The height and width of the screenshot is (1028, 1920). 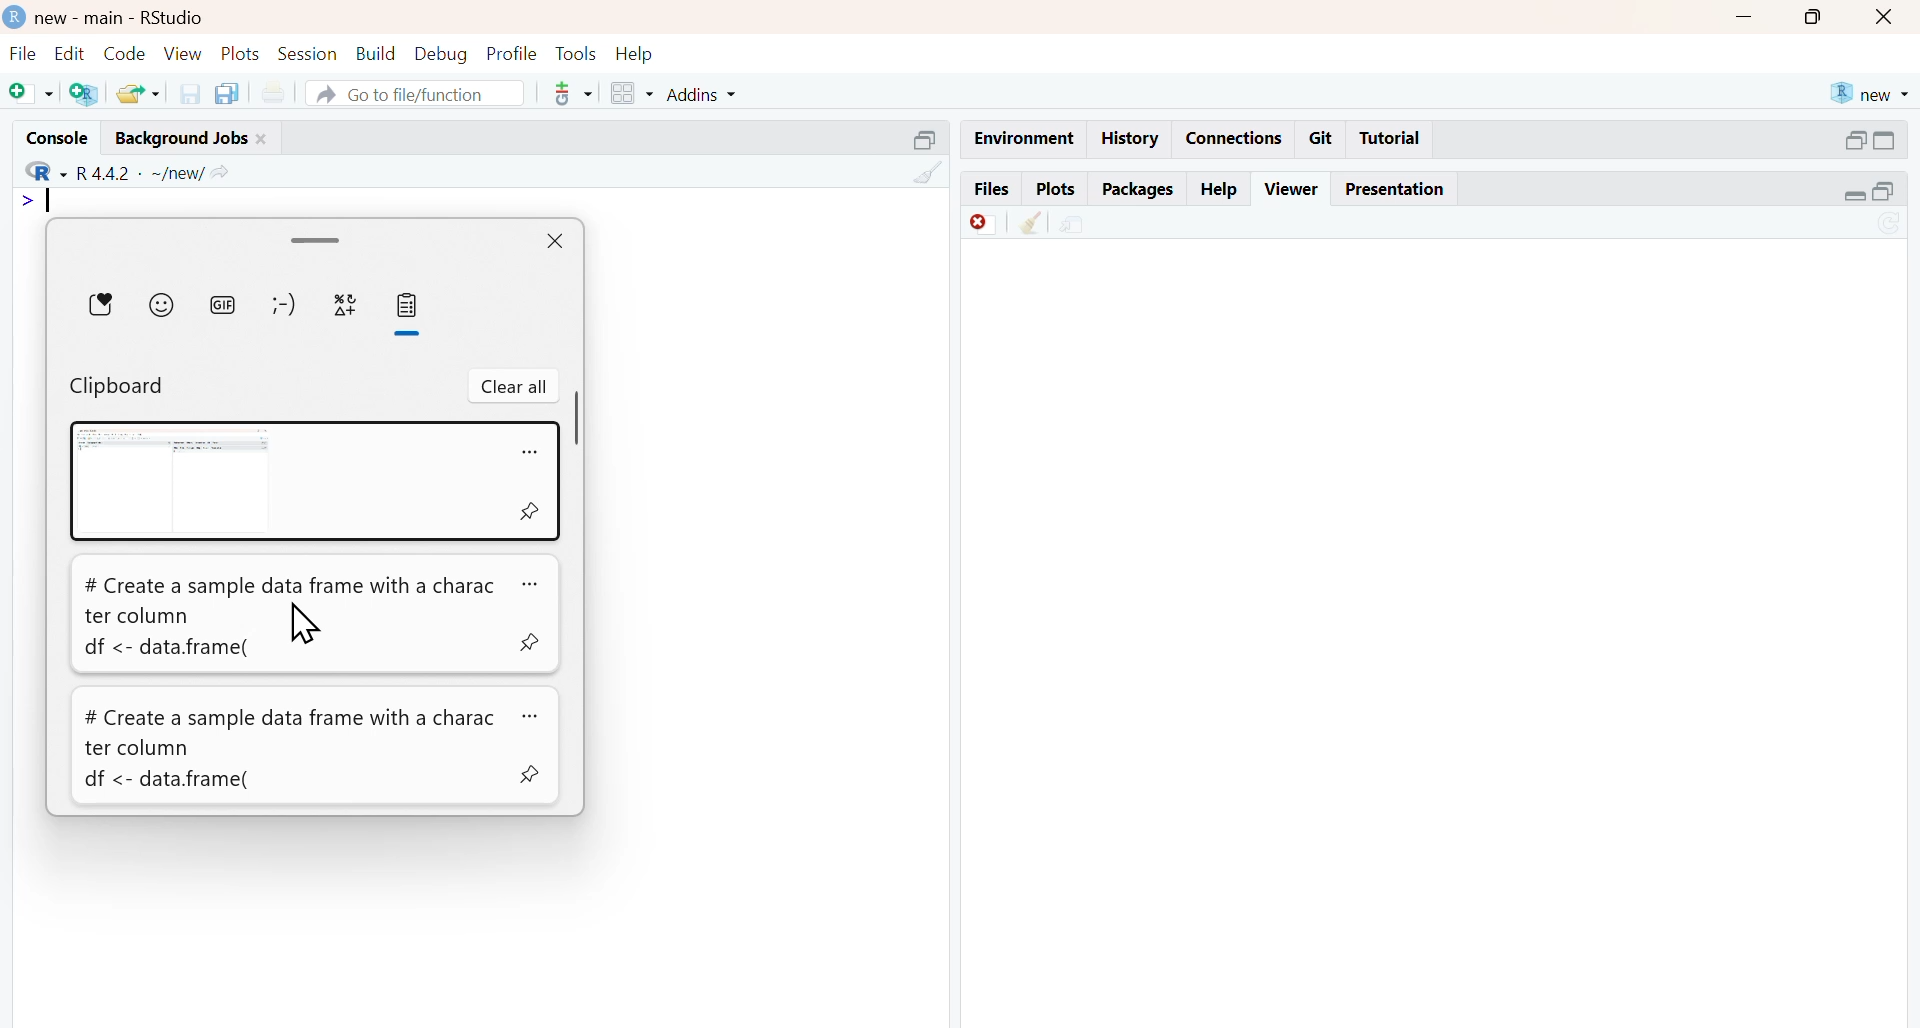 What do you see at coordinates (122, 18) in the screenshot?
I see `new - main - RStudio` at bounding box center [122, 18].